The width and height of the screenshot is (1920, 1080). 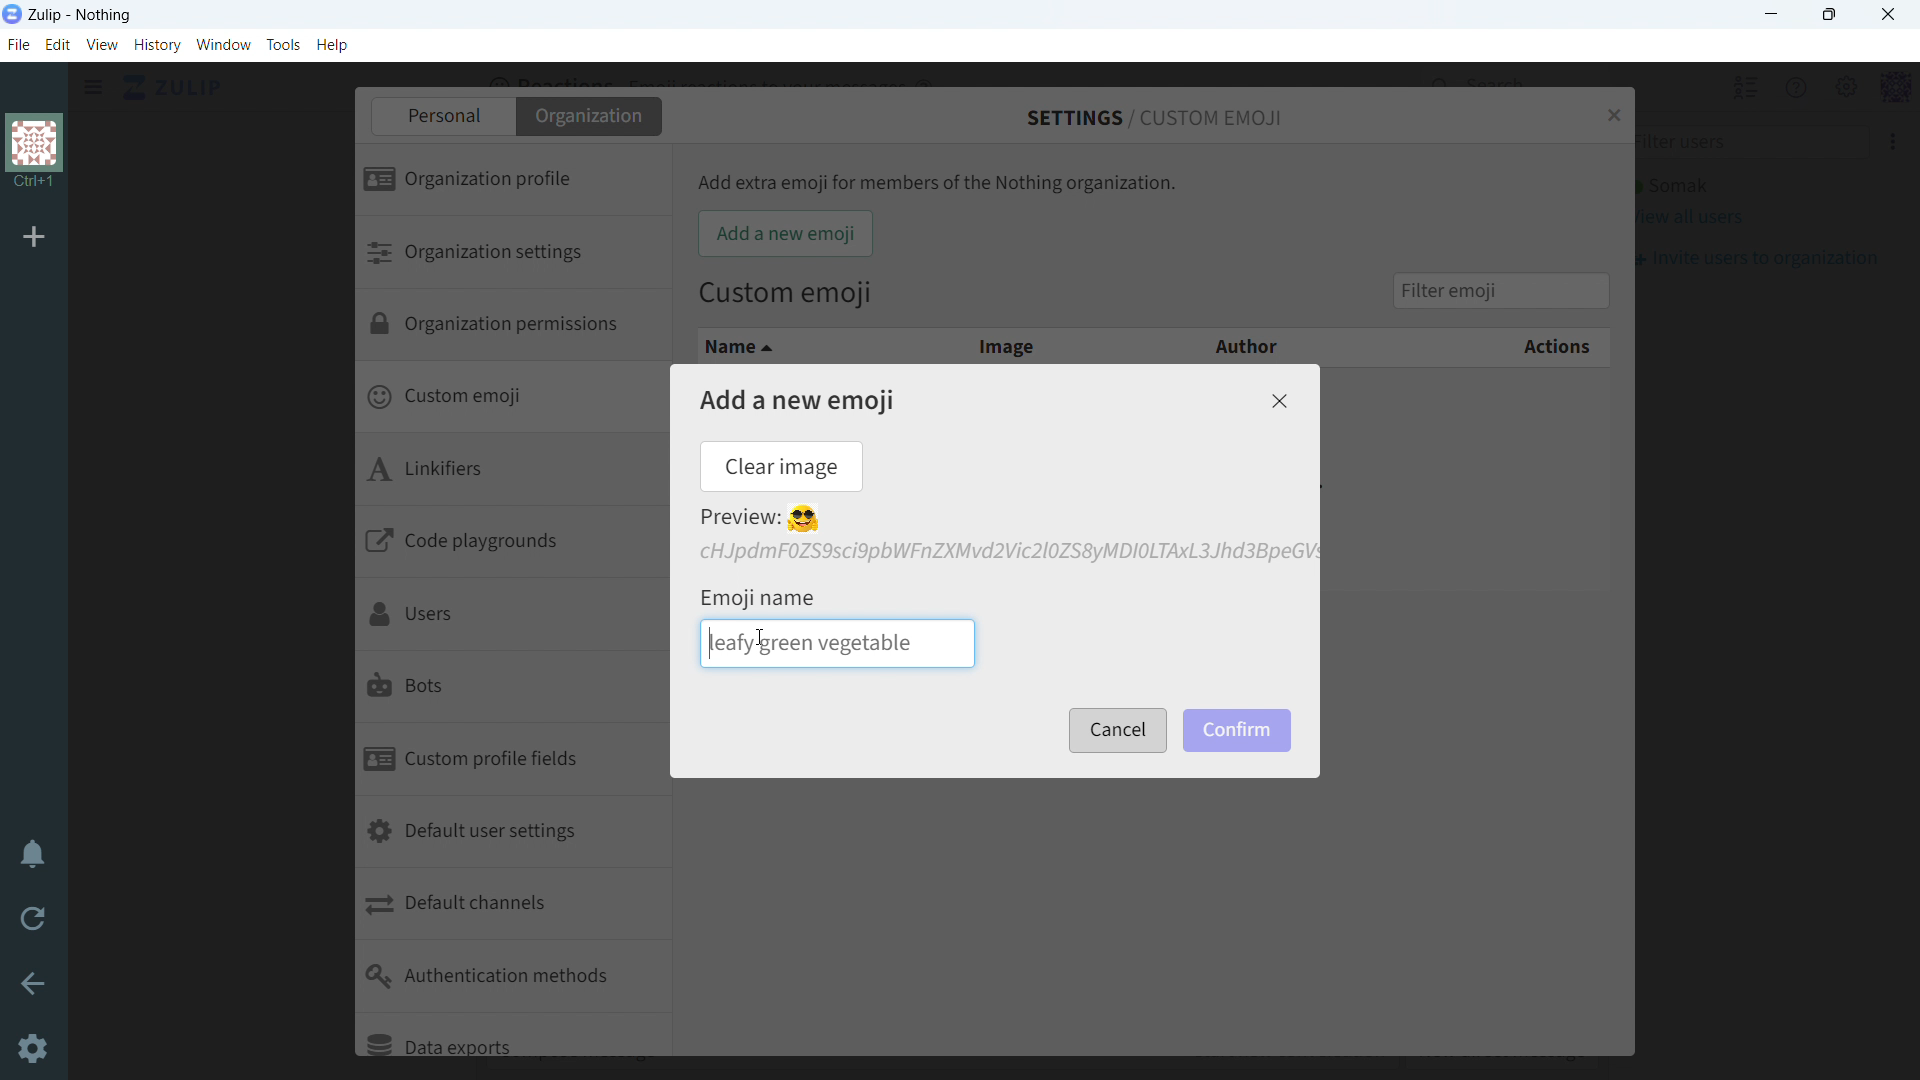 I want to click on close, so click(x=1887, y=15).